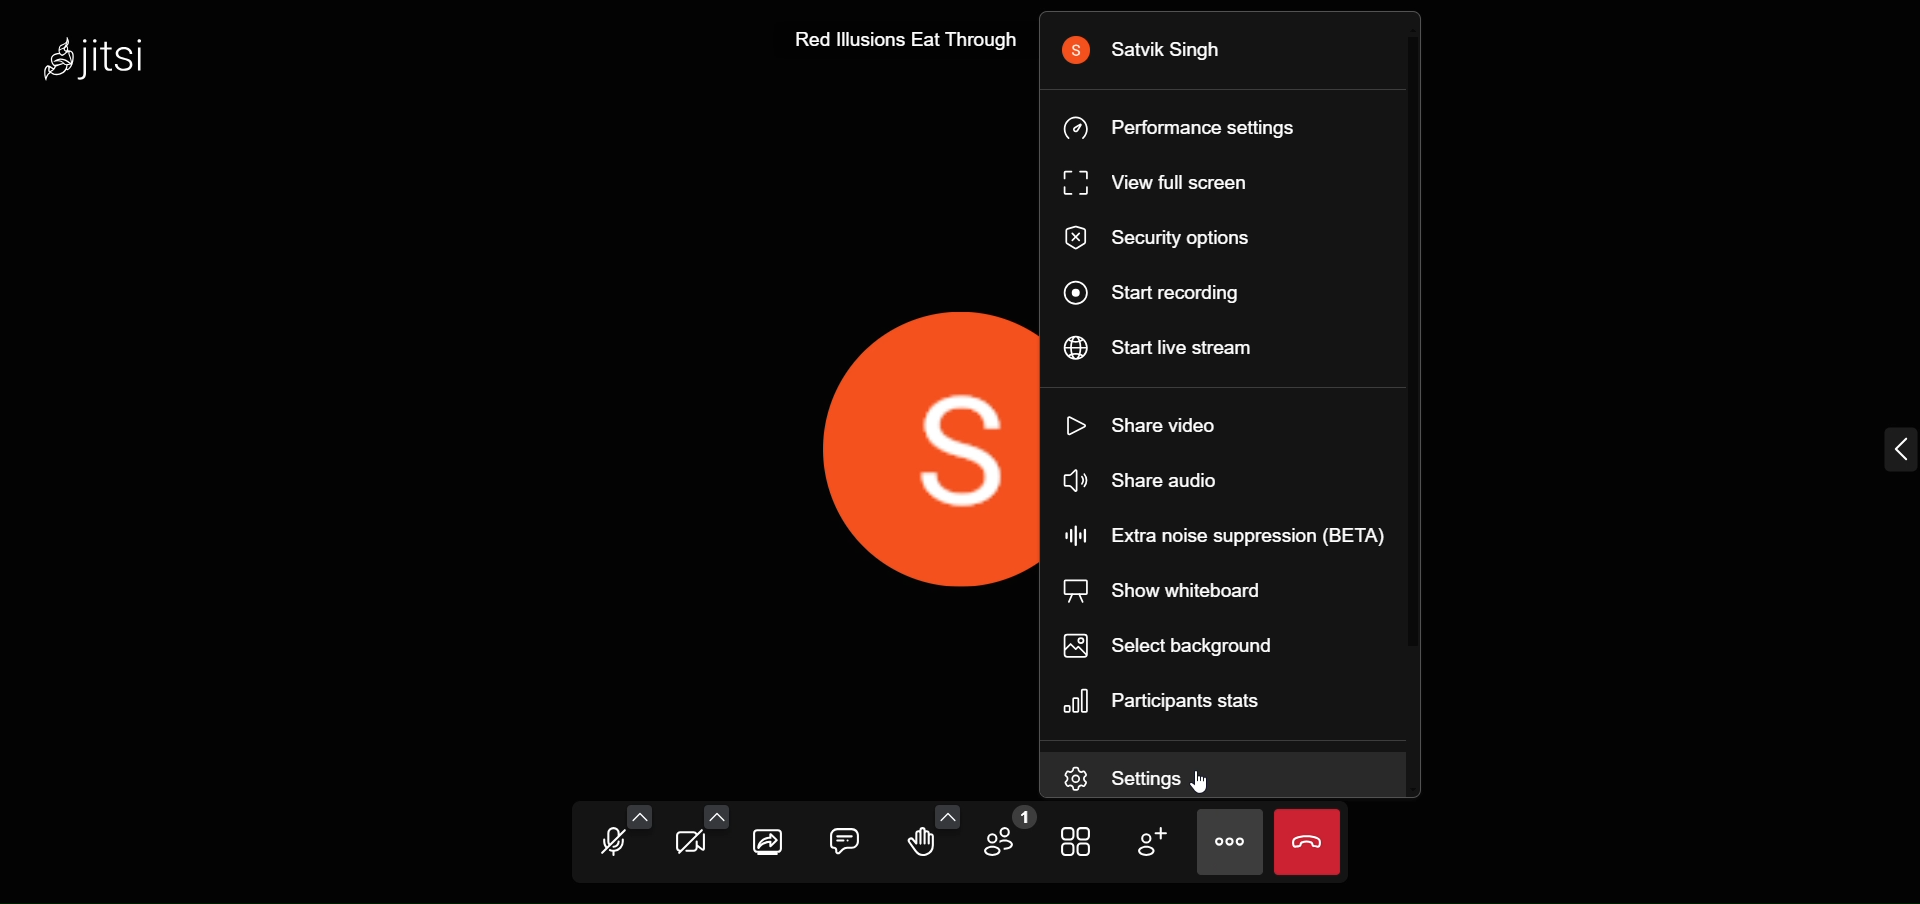  What do you see at coordinates (691, 845) in the screenshot?
I see `camera` at bounding box center [691, 845].